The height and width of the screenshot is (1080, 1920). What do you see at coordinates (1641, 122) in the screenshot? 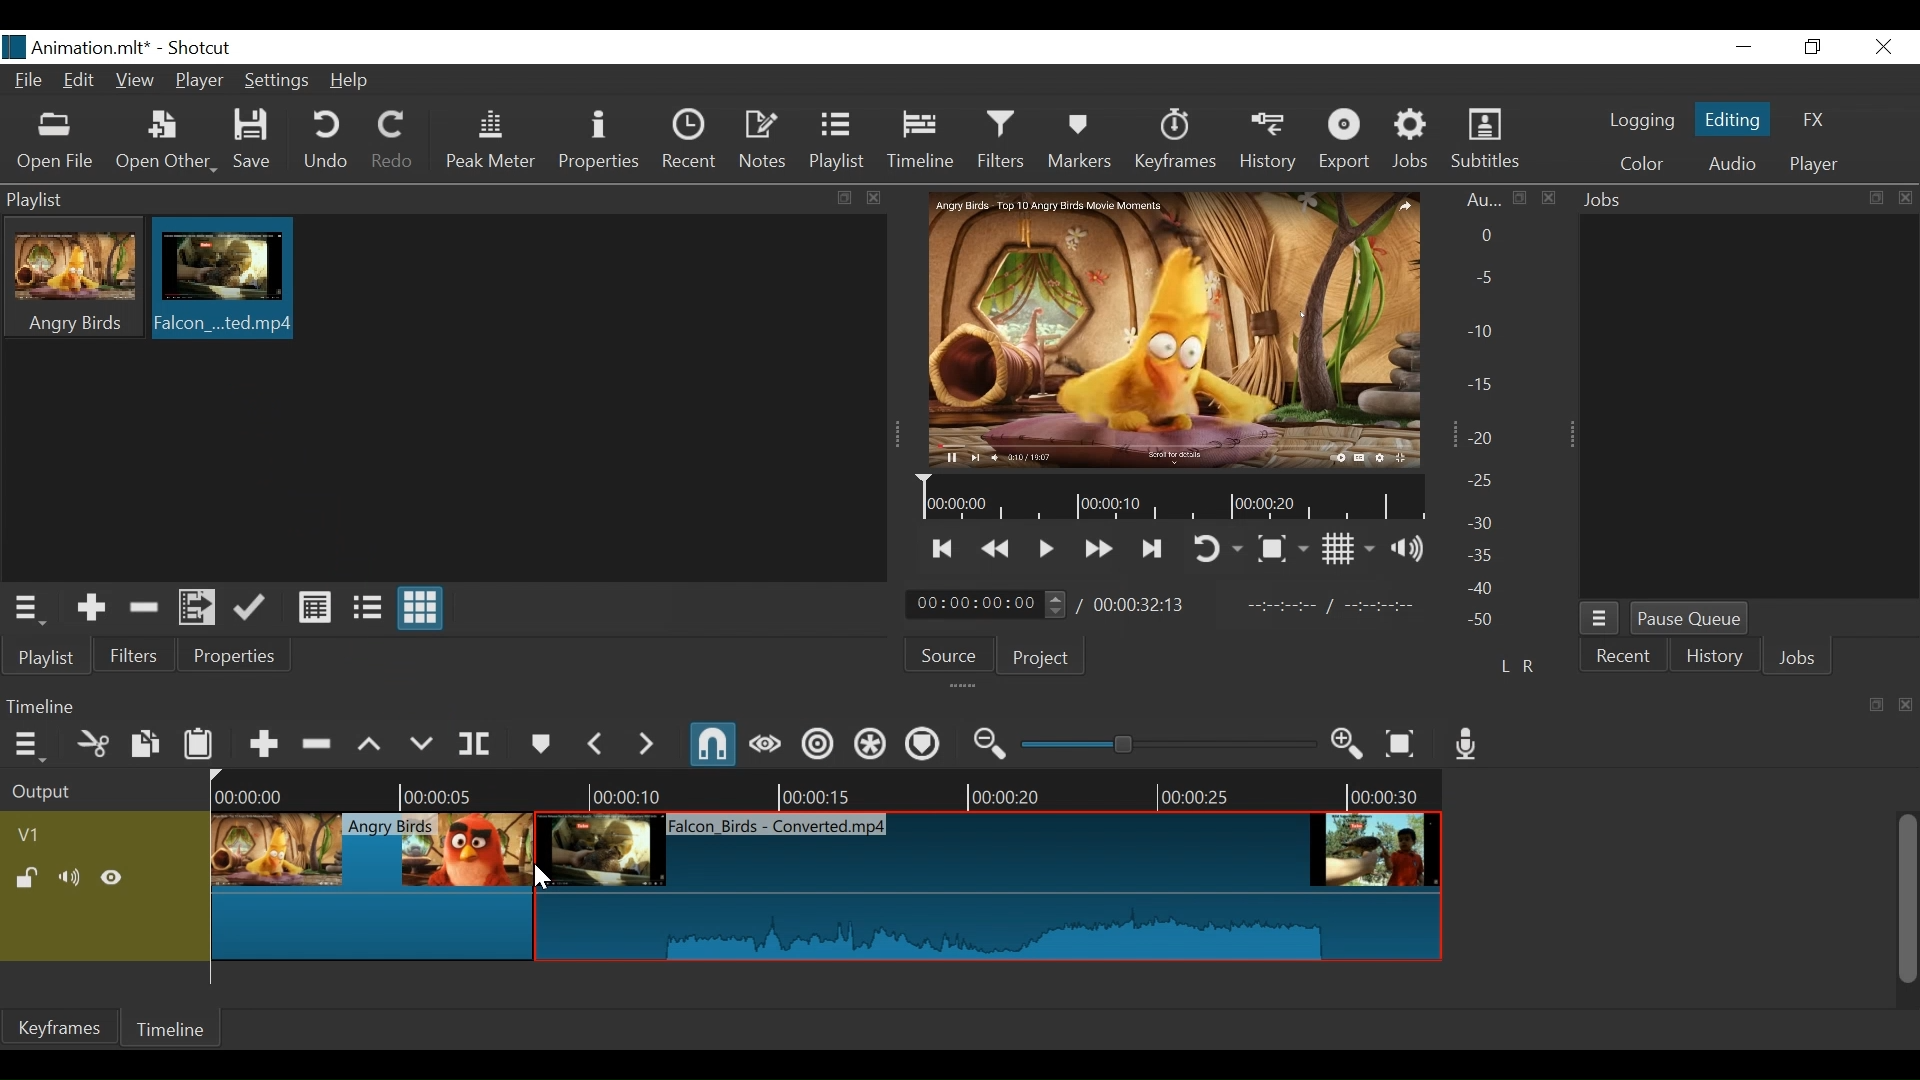
I see `logging` at bounding box center [1641, 122].